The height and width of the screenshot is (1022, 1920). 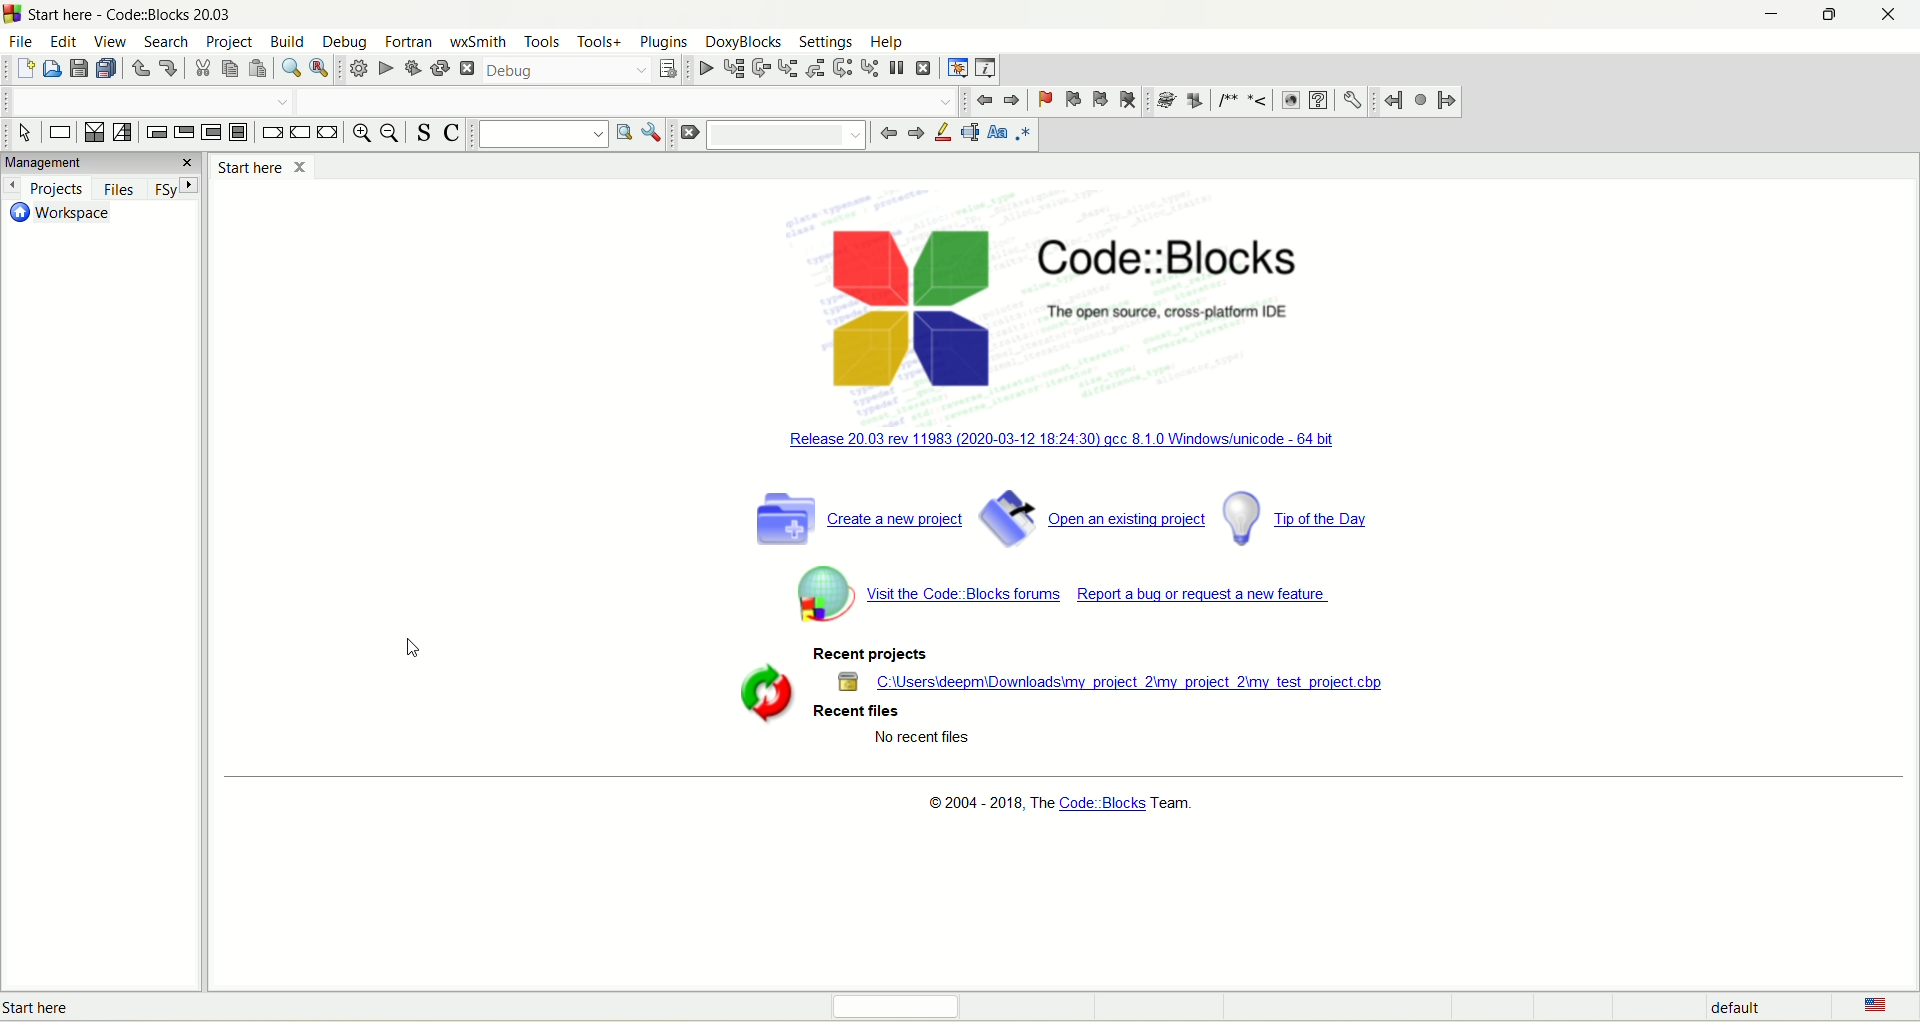 What do you see at coordinates (789, 68) in the screenshot?
I see `step into` at bounding box center [789, 68].